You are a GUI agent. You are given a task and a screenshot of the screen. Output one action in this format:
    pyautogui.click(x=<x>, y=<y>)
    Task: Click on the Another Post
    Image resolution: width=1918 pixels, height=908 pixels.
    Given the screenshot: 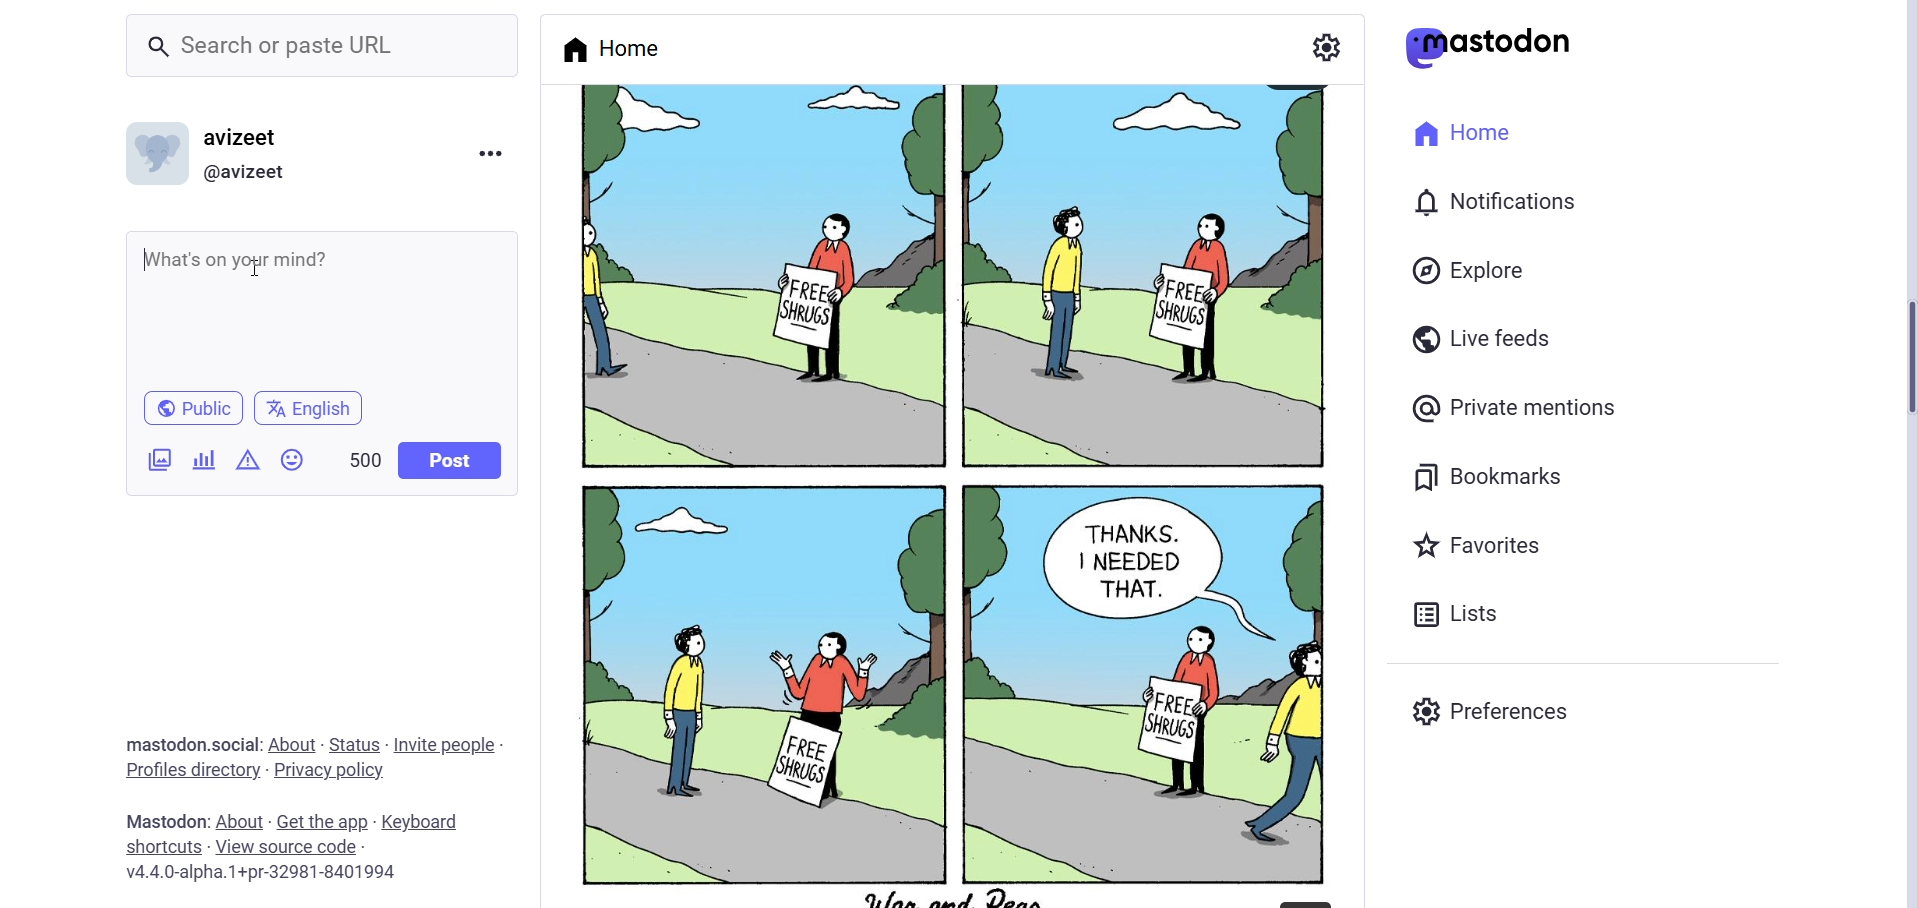 What is the action you would take?
    pyautogui.click(x=947, y=492)
    